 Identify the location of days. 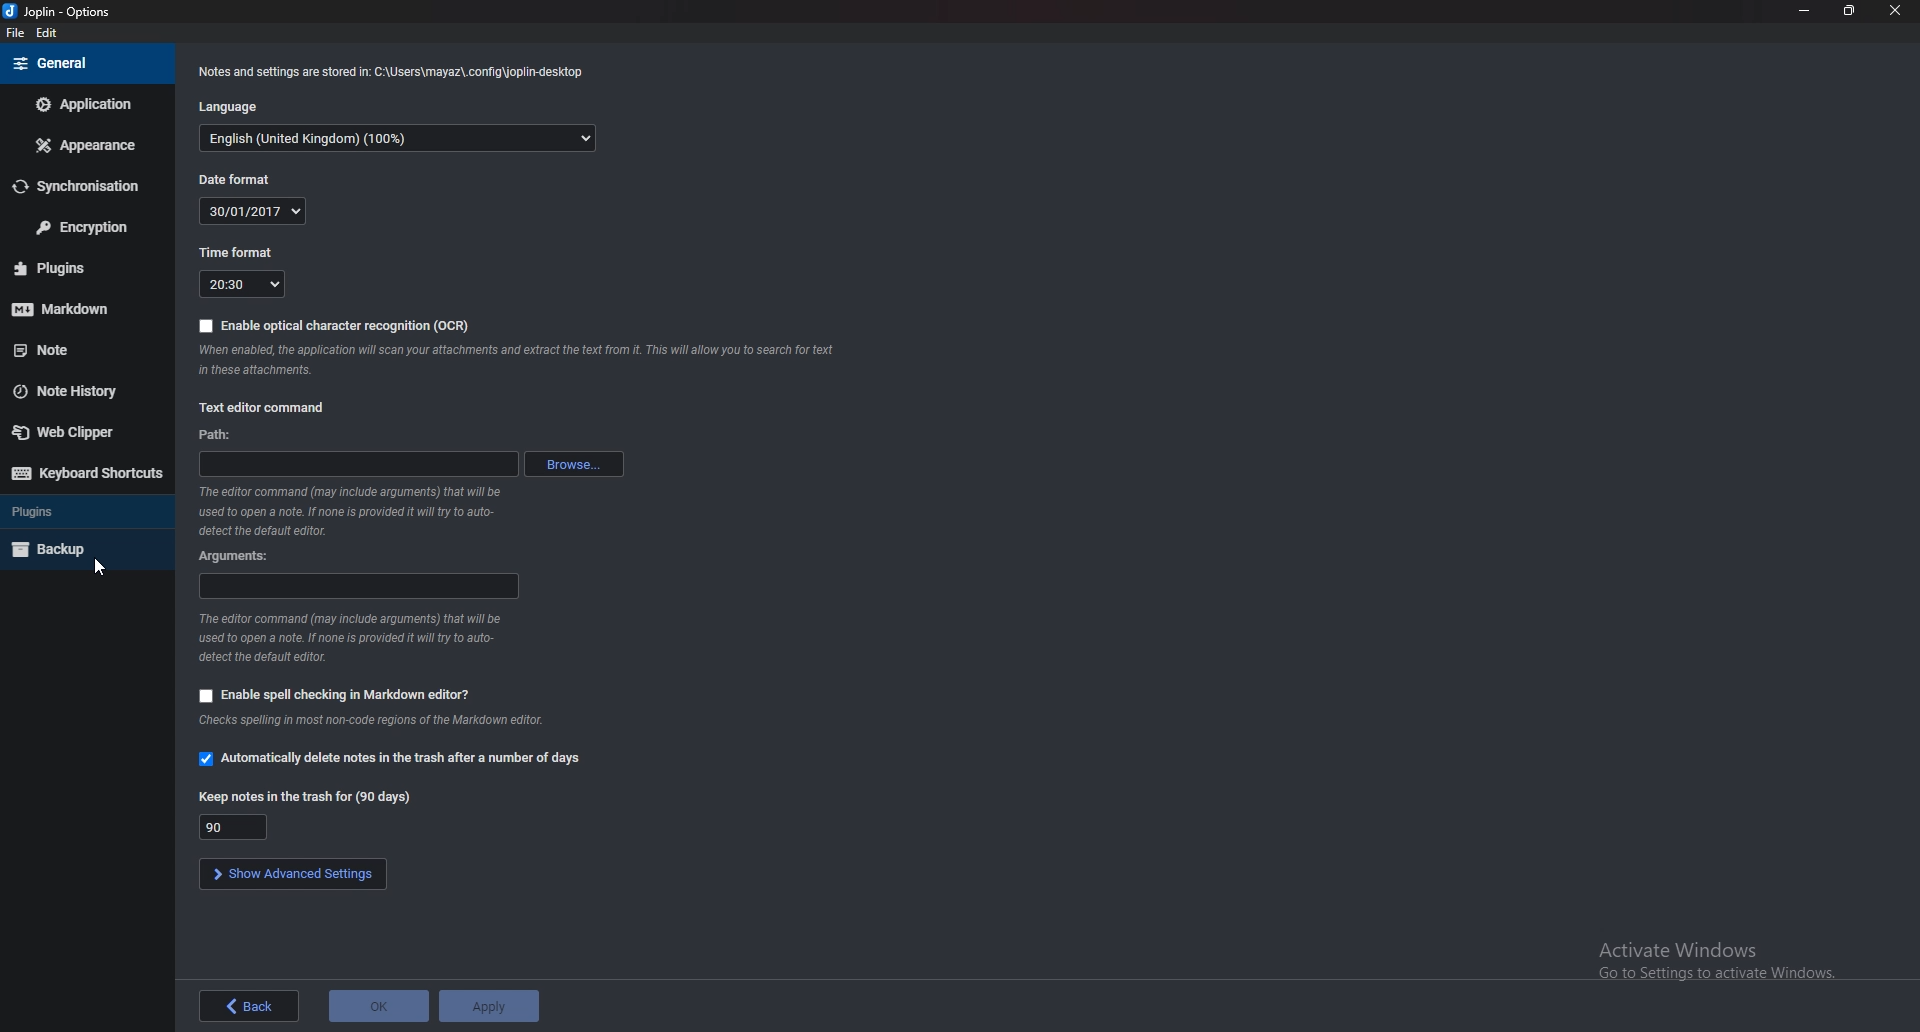
(235, 827).